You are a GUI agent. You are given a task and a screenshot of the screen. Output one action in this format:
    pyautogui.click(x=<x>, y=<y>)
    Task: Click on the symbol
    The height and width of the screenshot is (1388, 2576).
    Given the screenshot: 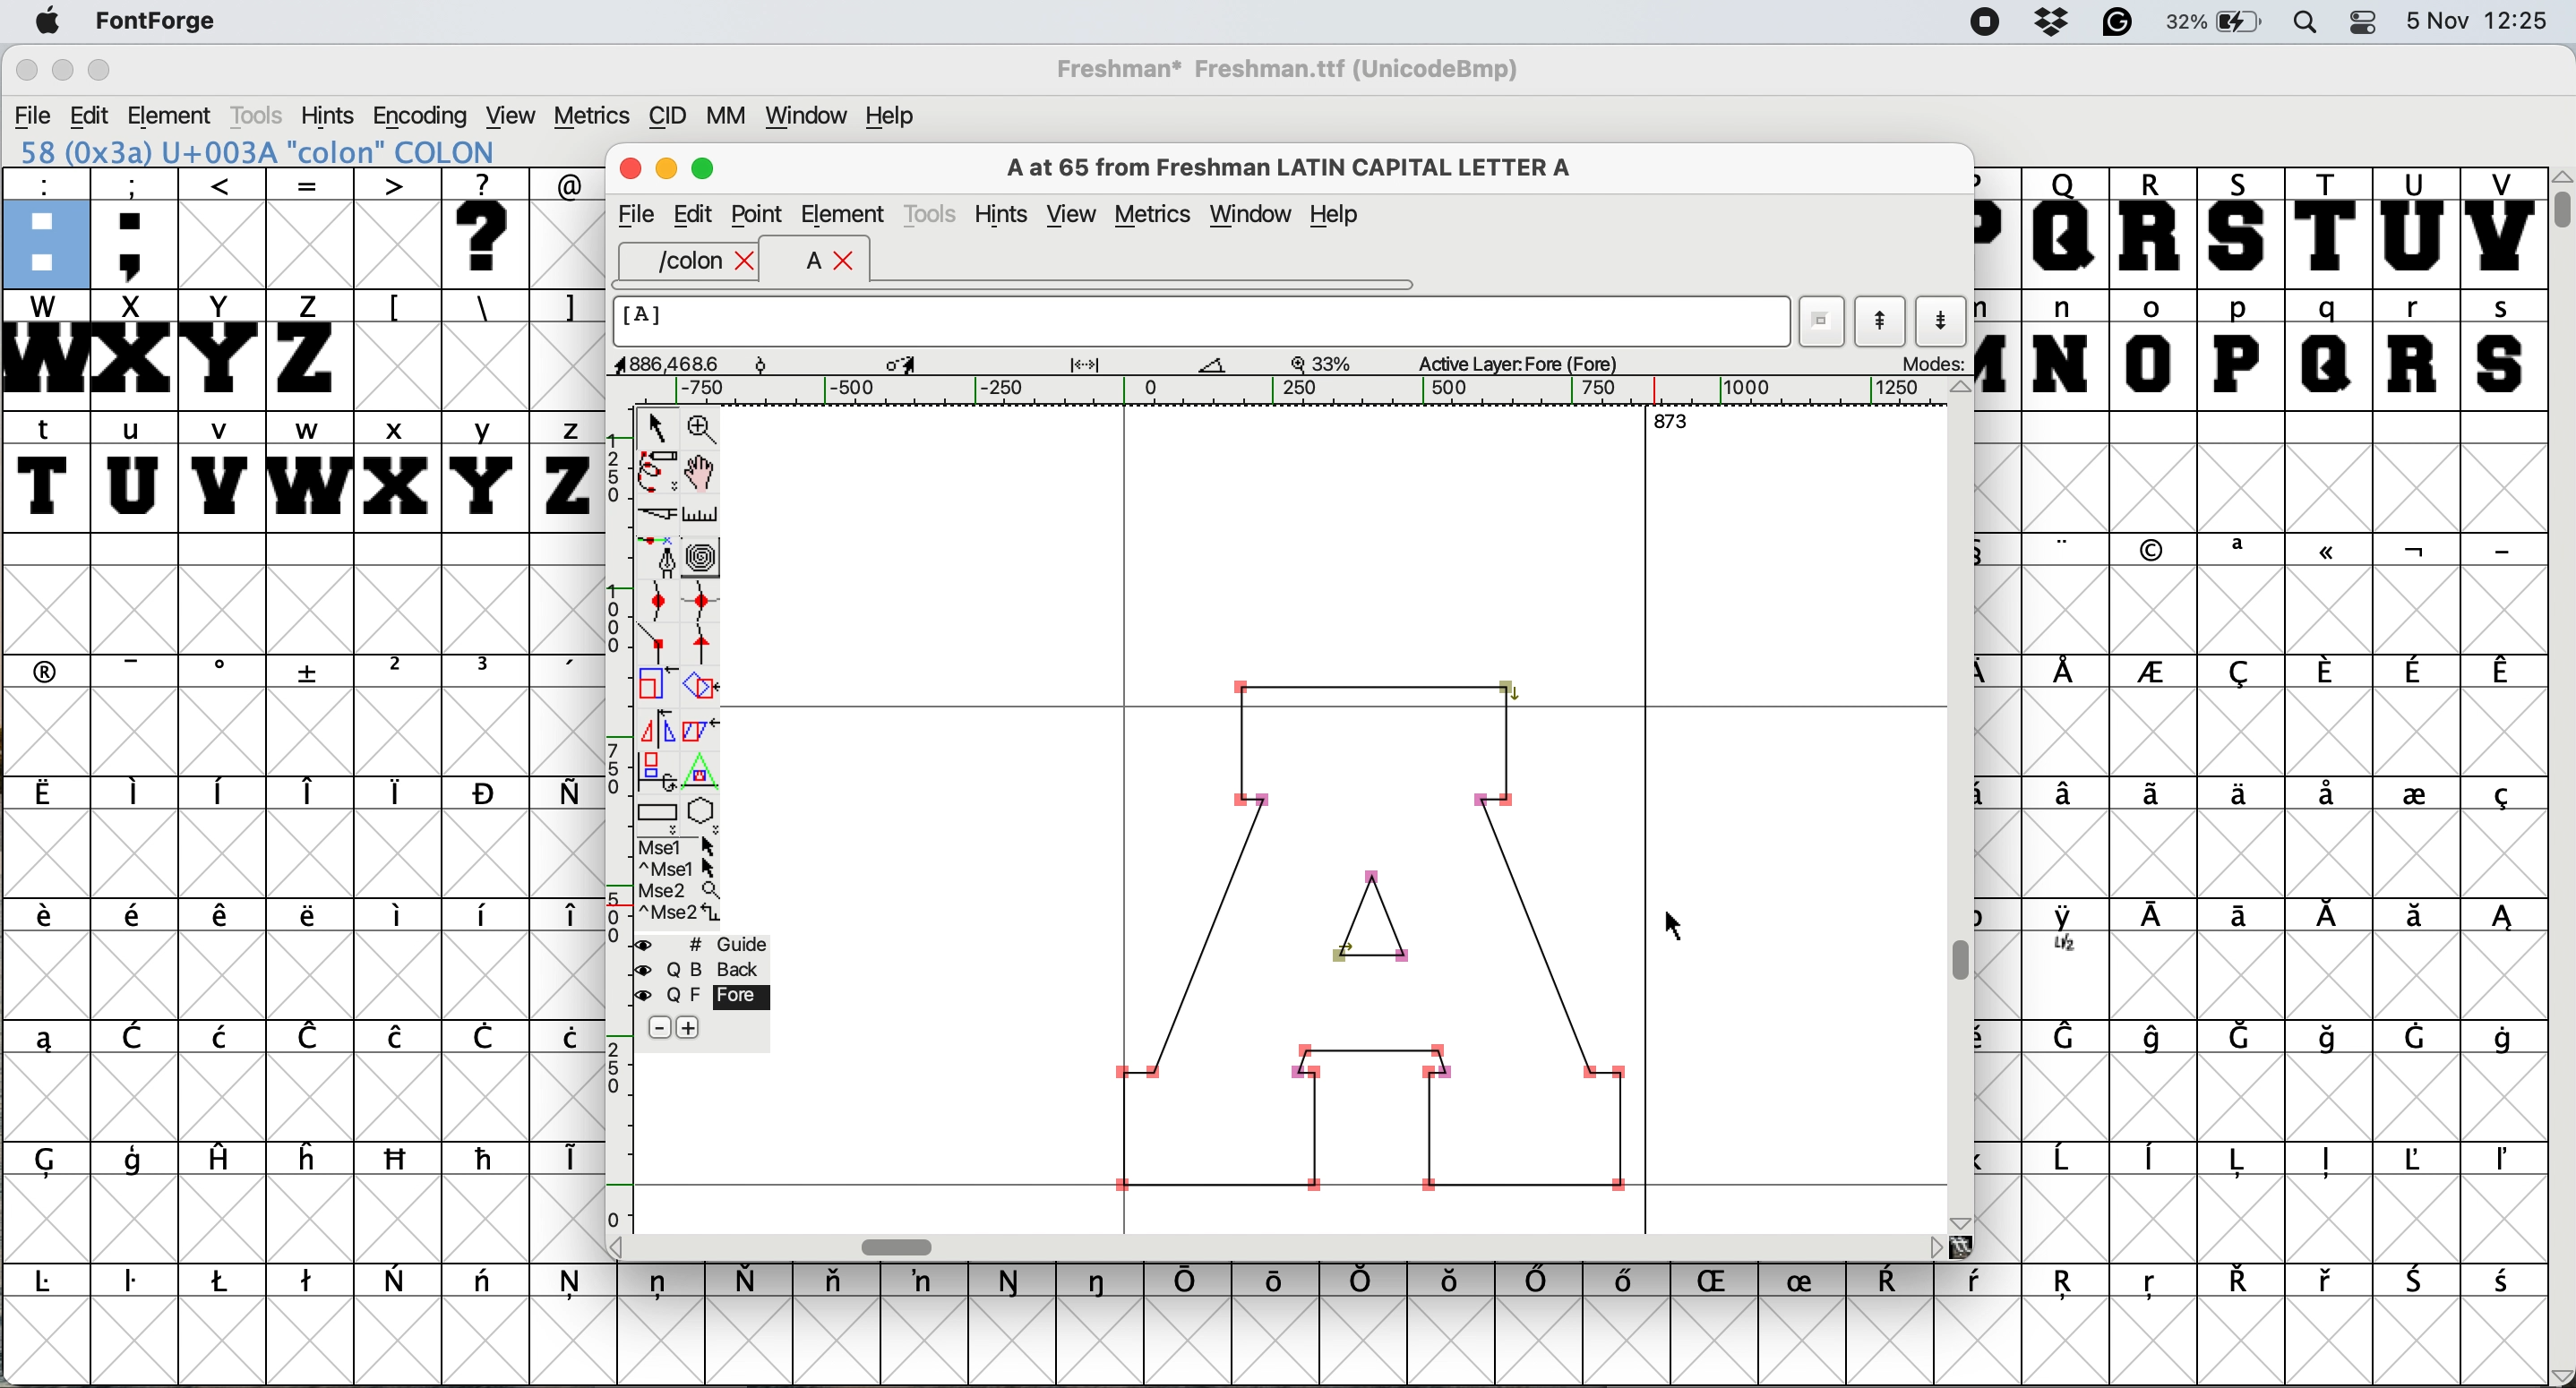 What is the action you would take?
    pyautogui.click(x=839, y=1285)
    